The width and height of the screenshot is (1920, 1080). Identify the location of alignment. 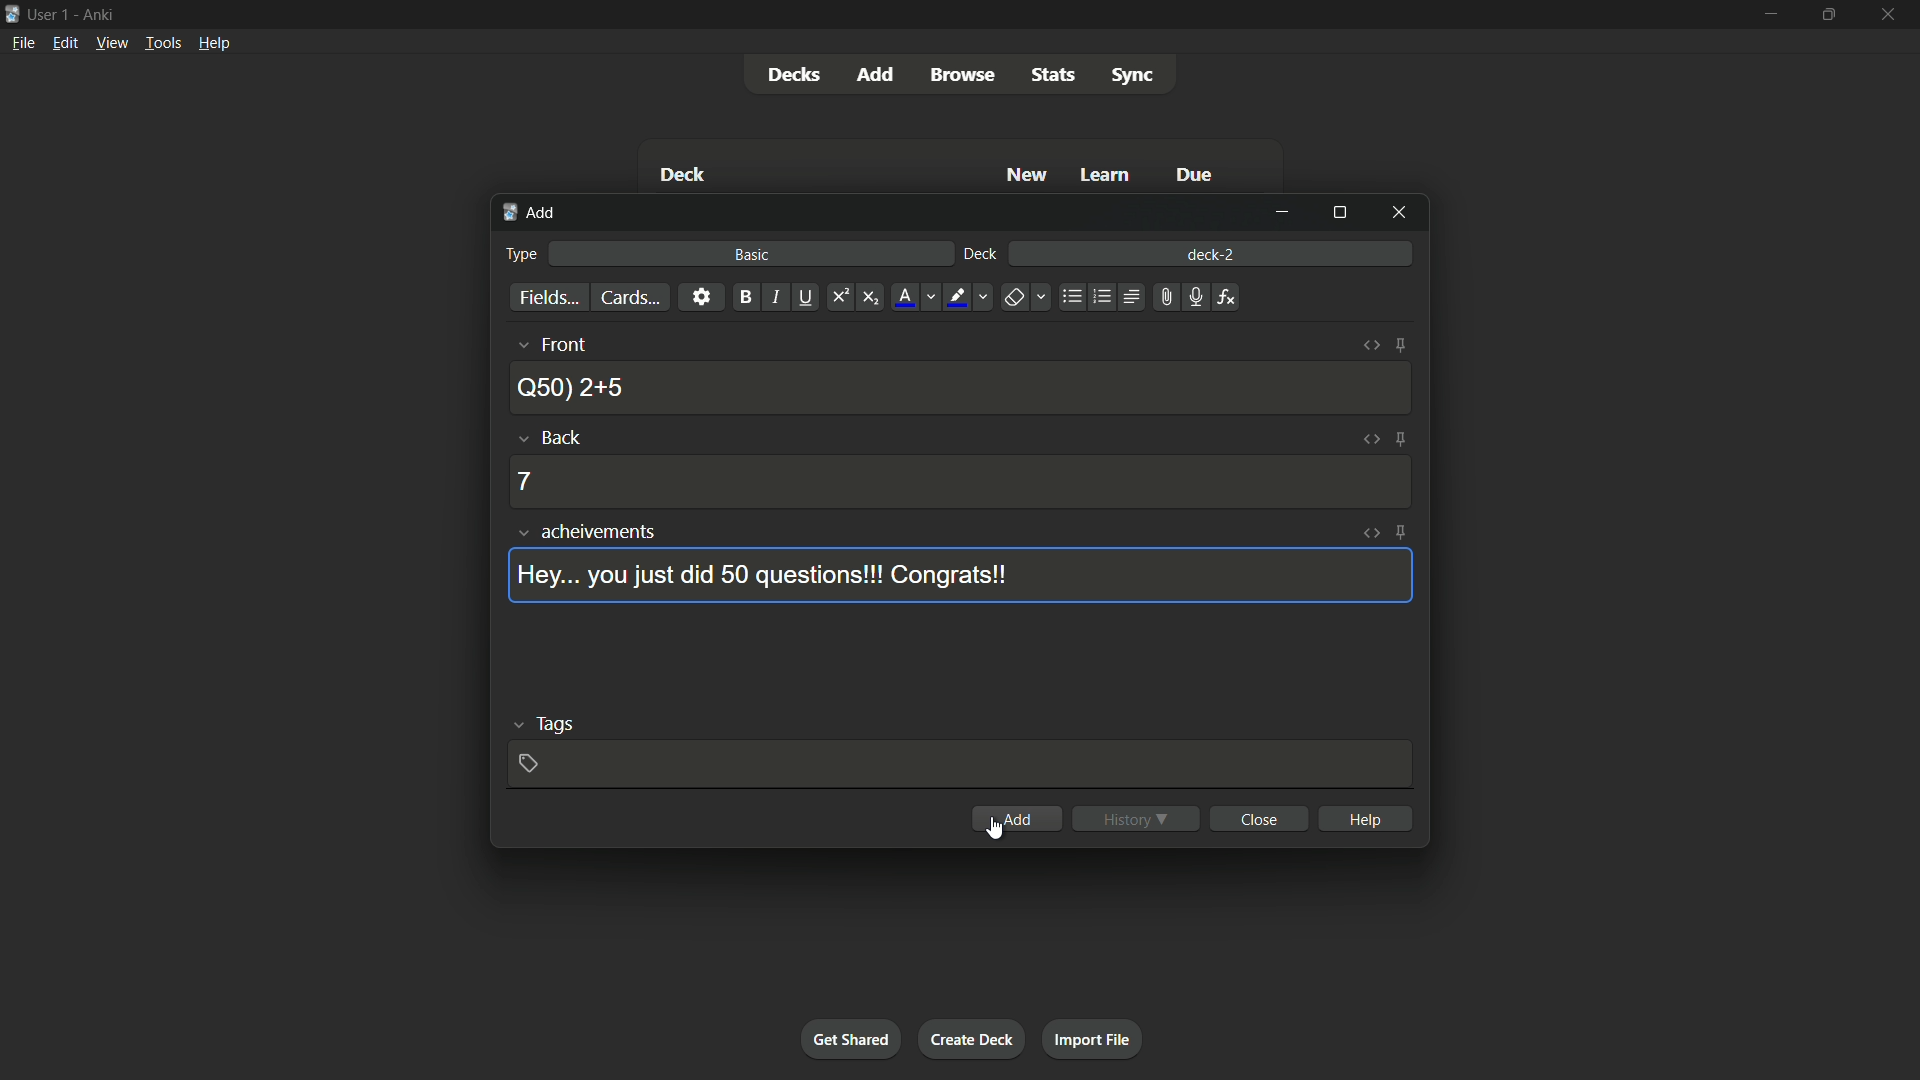
(1131, 296).